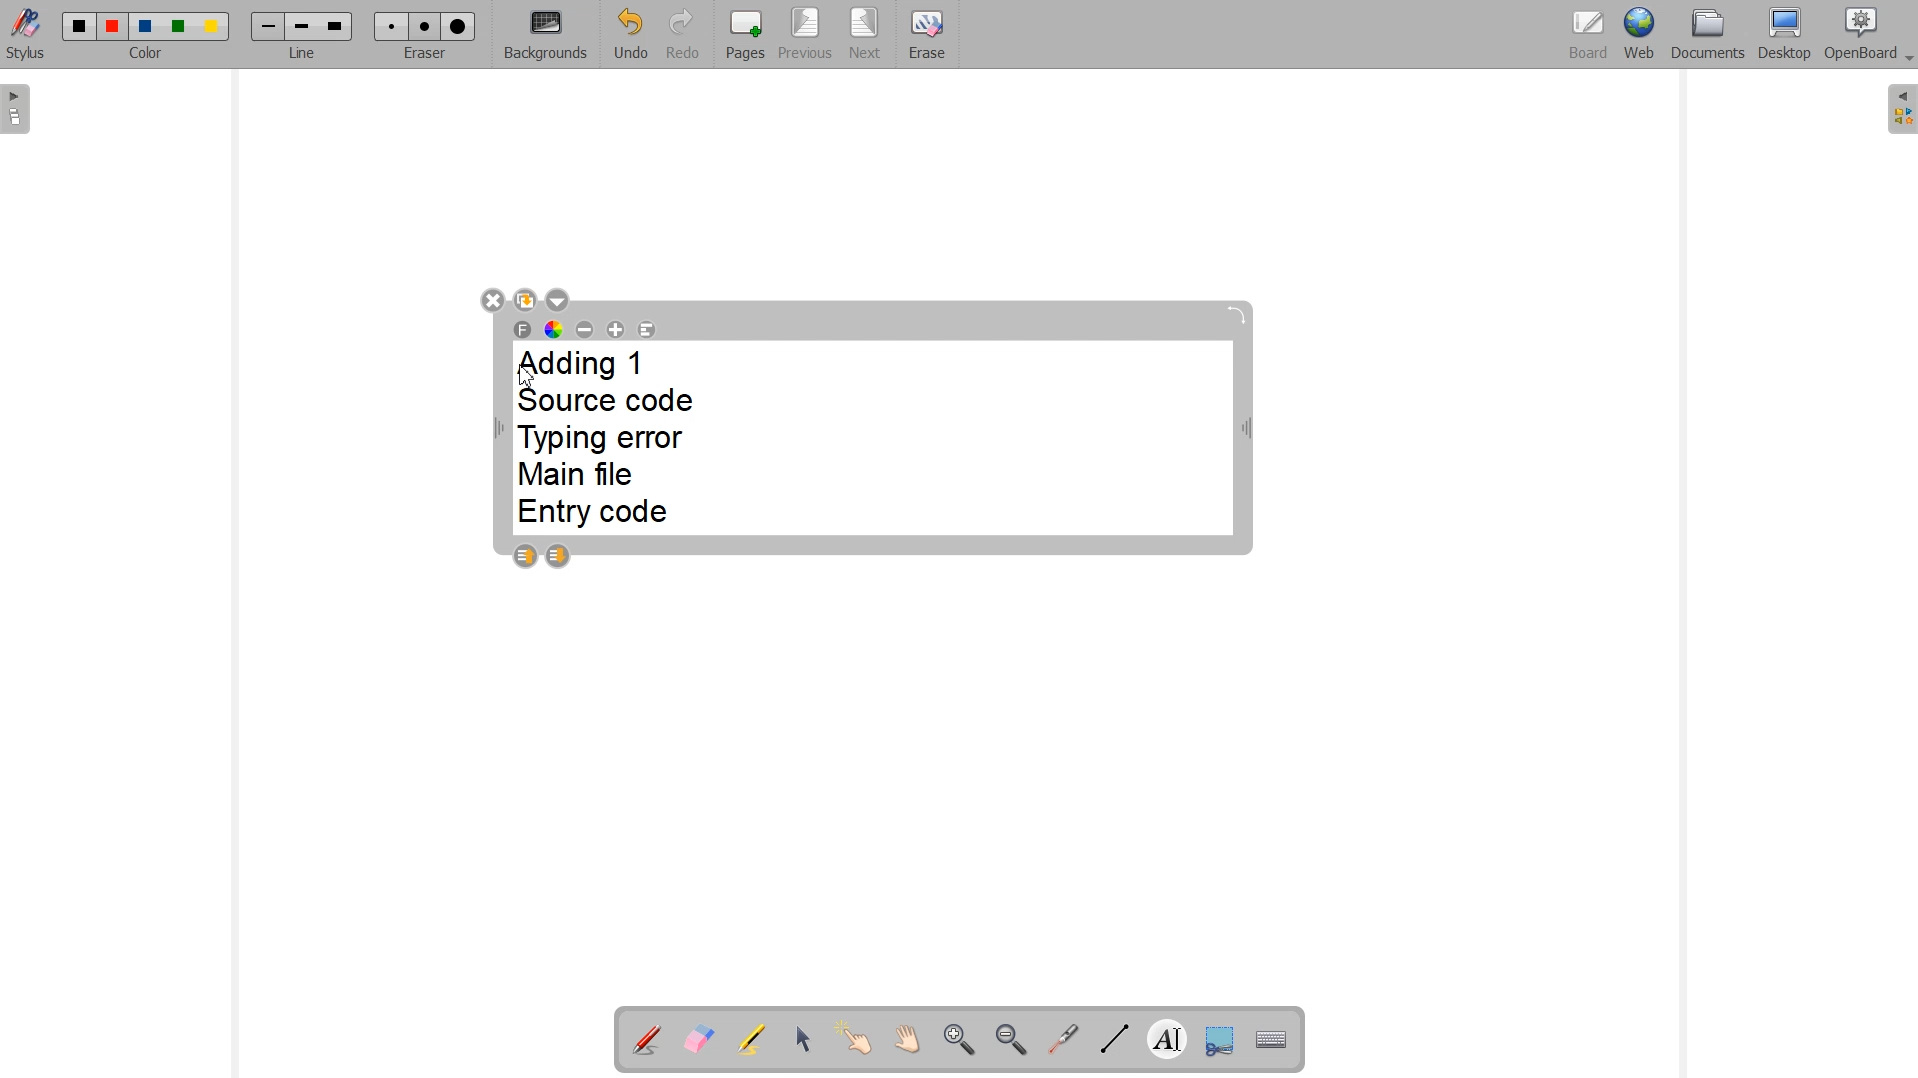 This screenshot has height=1078, width=1918. Describe the element at coordinates (181, 26) in the screenshot. I see `Color 4` at that location.